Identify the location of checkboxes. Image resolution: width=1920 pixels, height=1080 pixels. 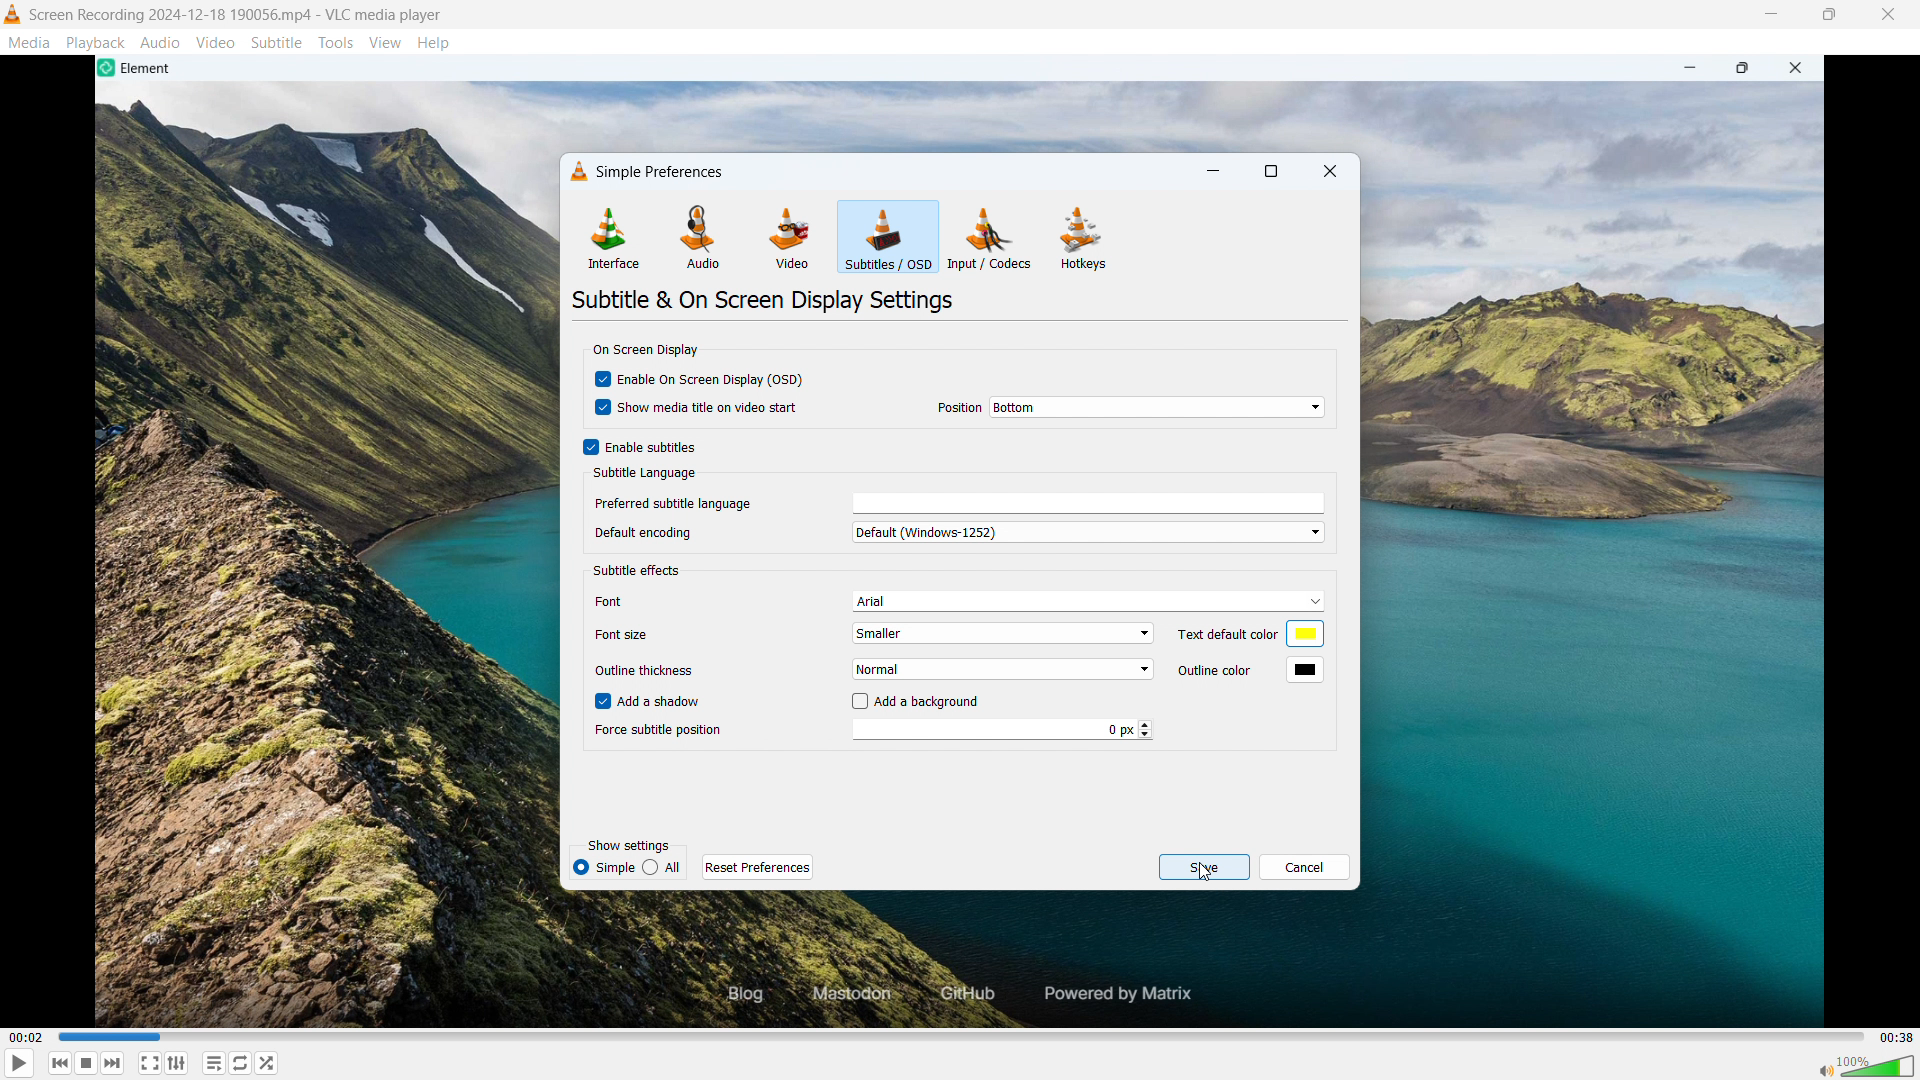
(597, 701).